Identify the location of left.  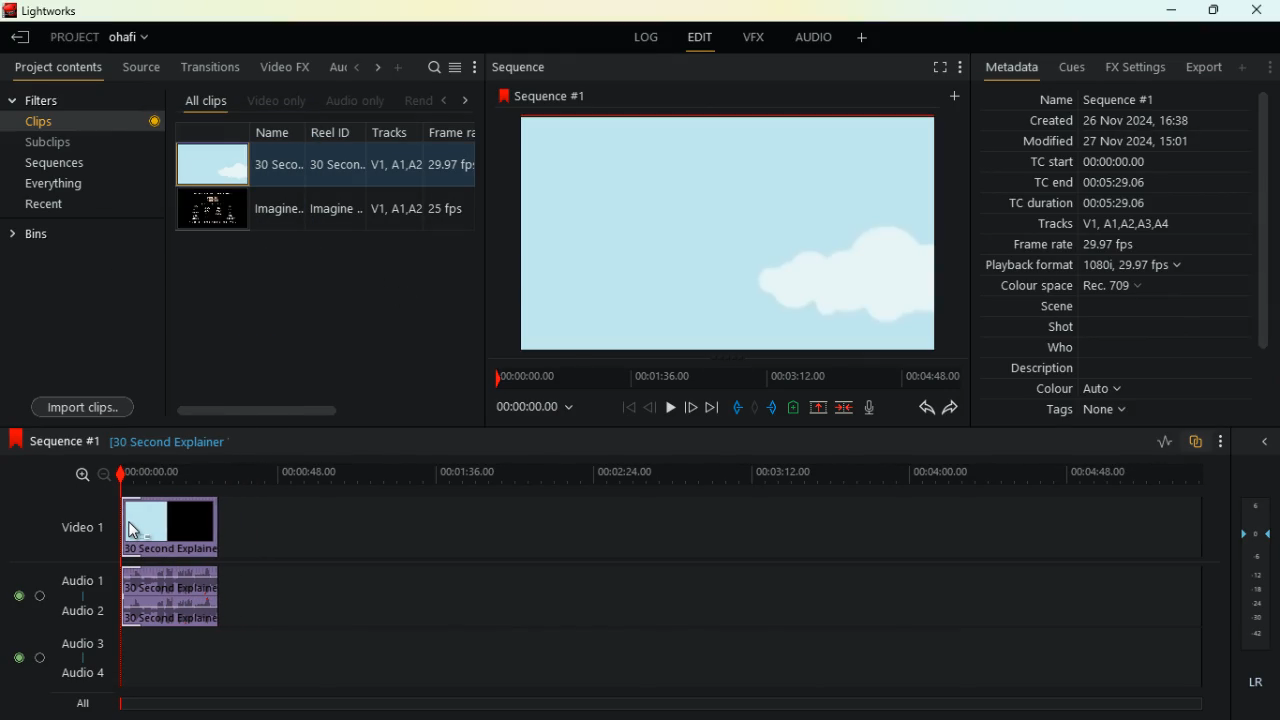
(447, 100).